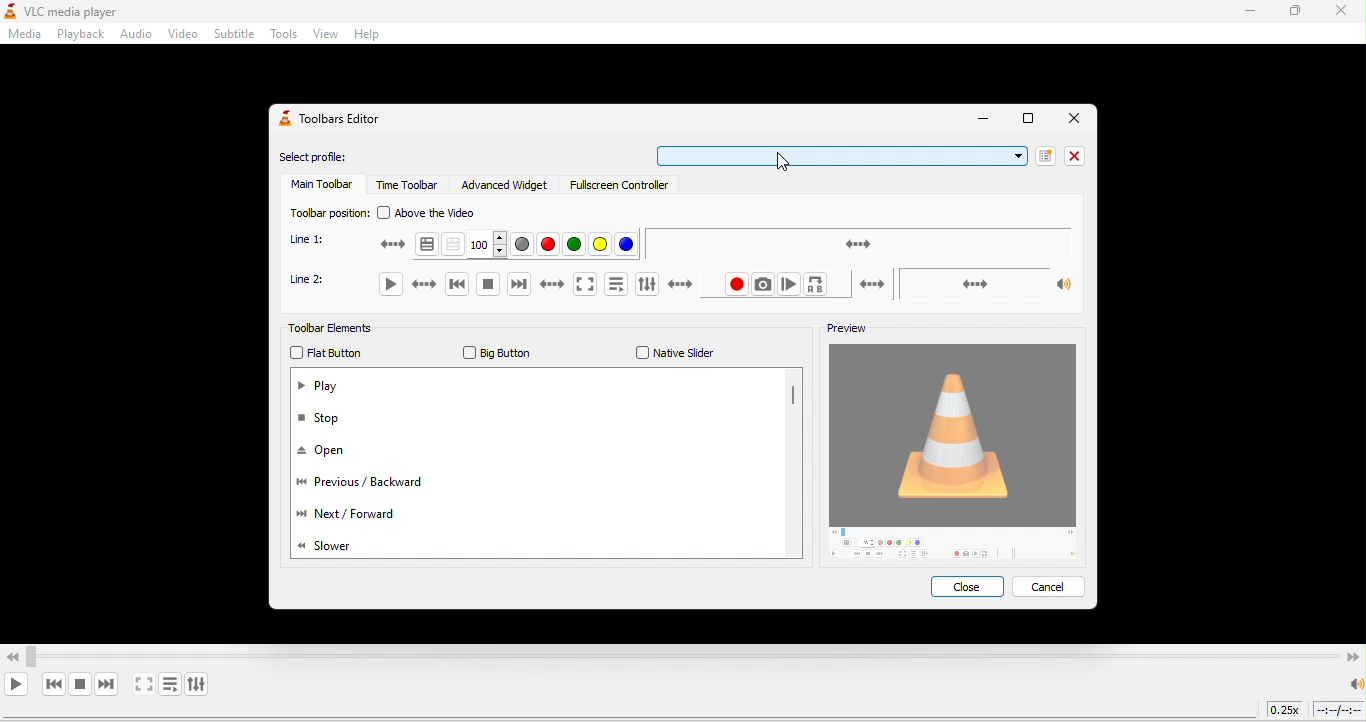 Image resolution: width=1366 pixels, height=722 pixels. Describe the element at coordinates (683, 652) in the screenshot. I see `Video Scrollbar` at that location.